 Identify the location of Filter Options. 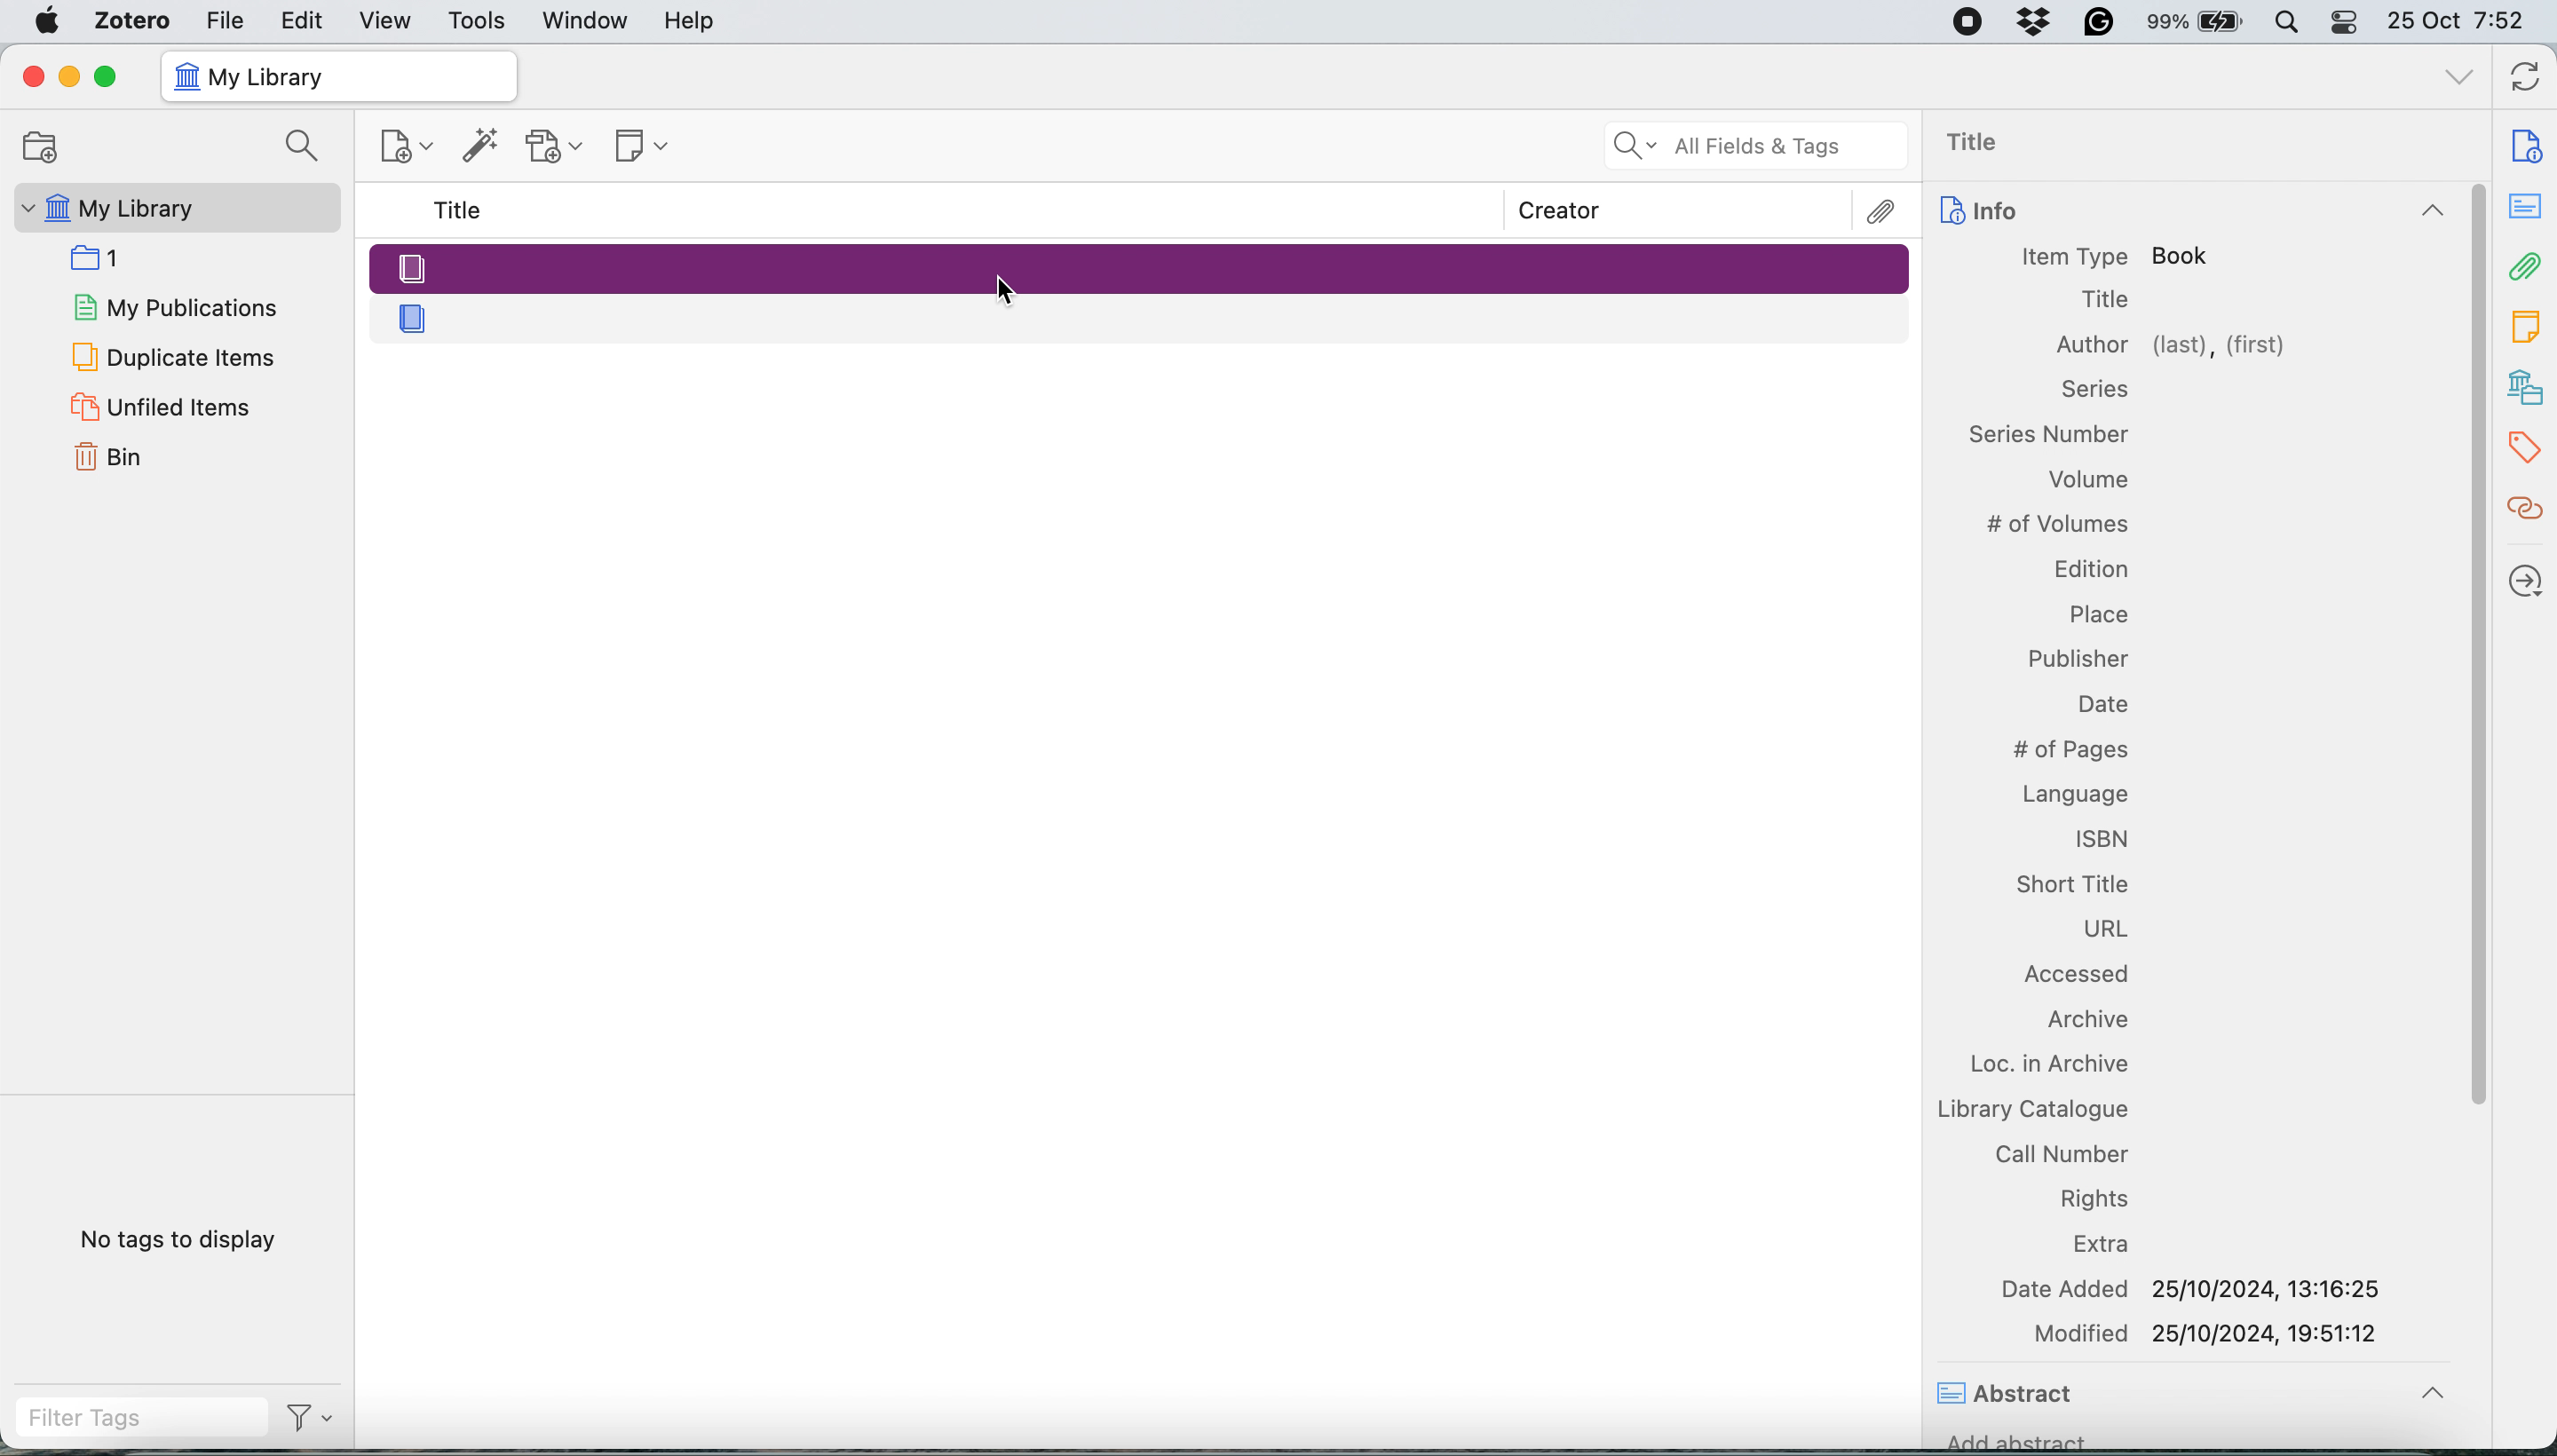
(318, 1418).